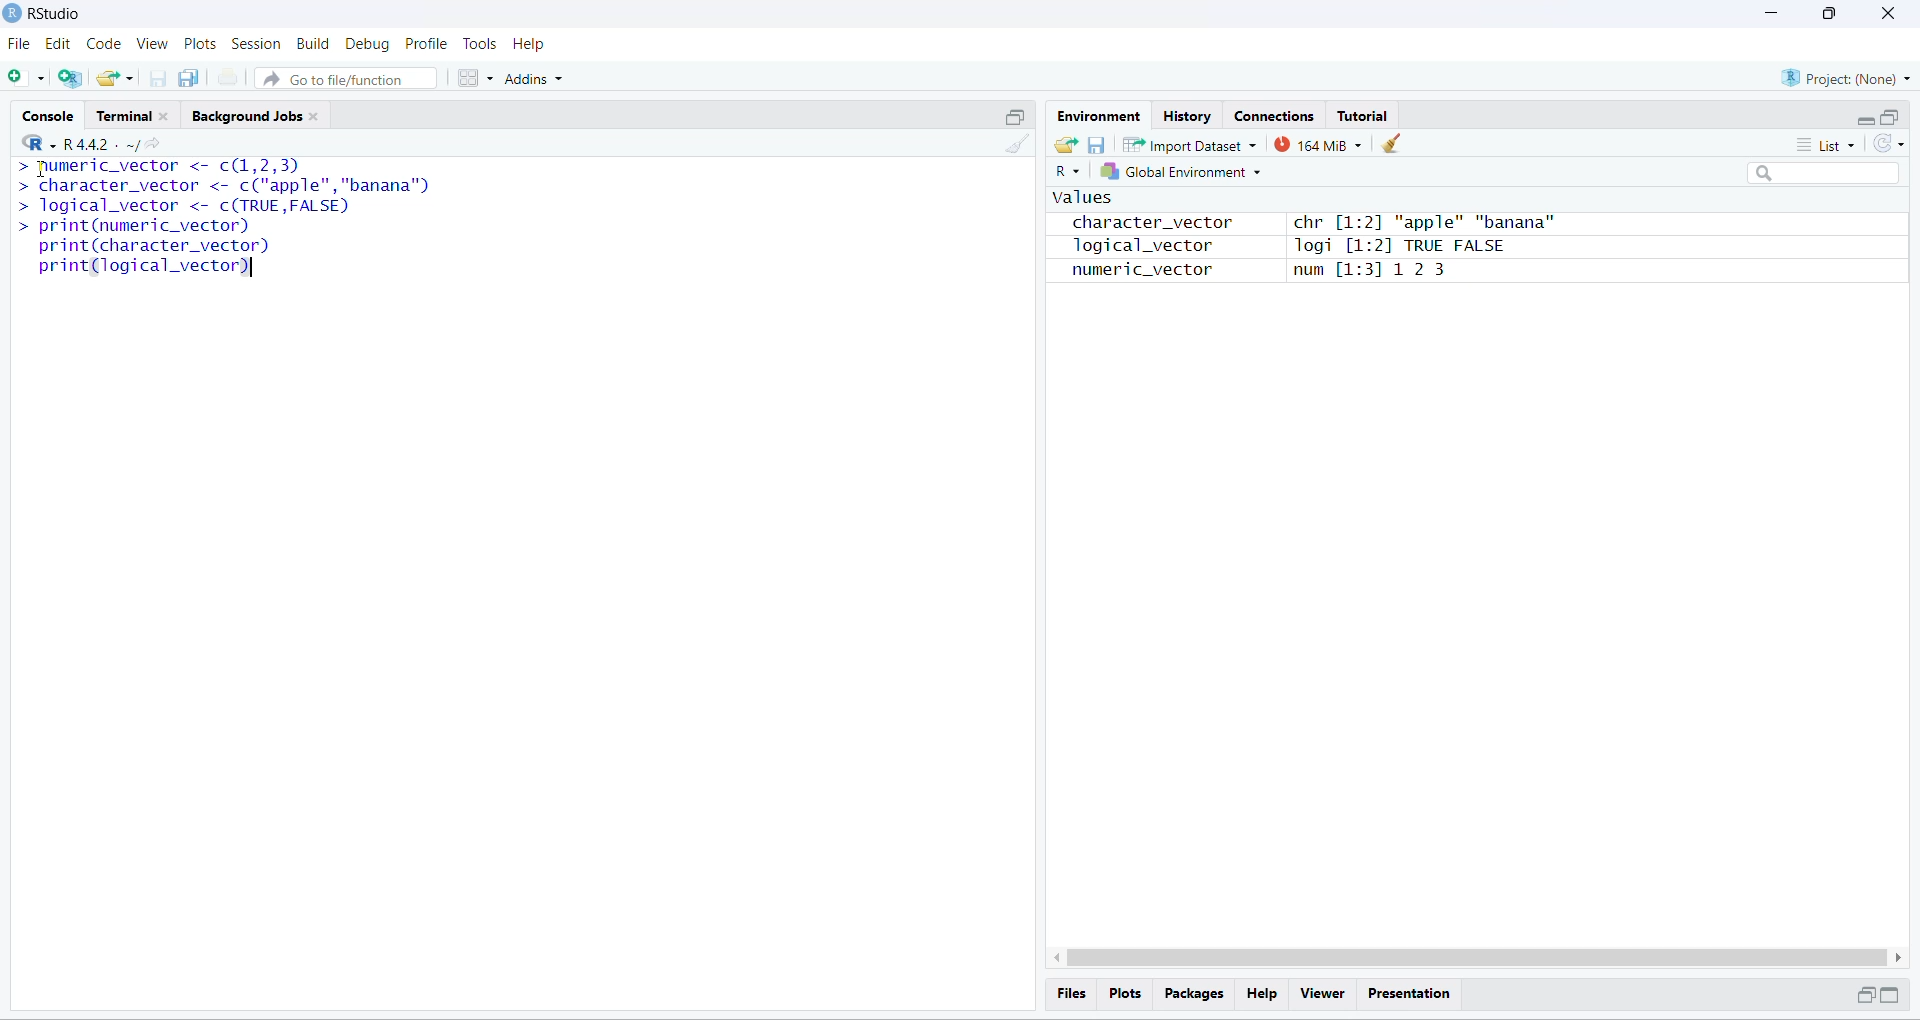  I want to click on maximize, so click(1890, 117).